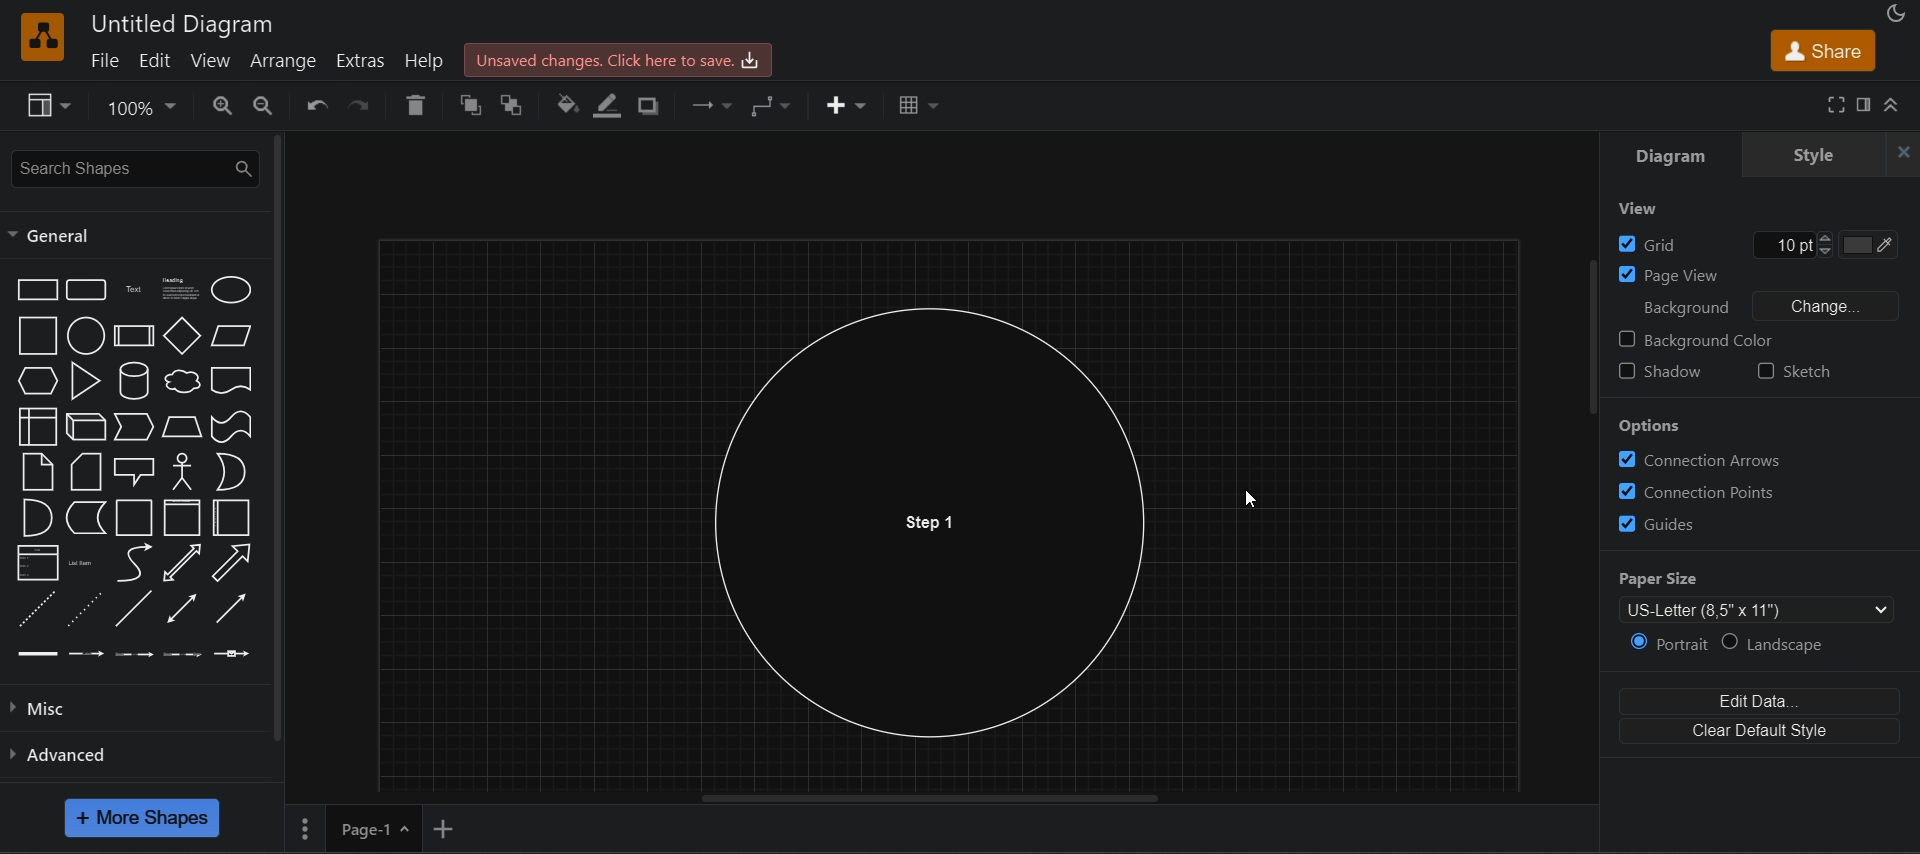  I want to click on general, so click(49, 237).